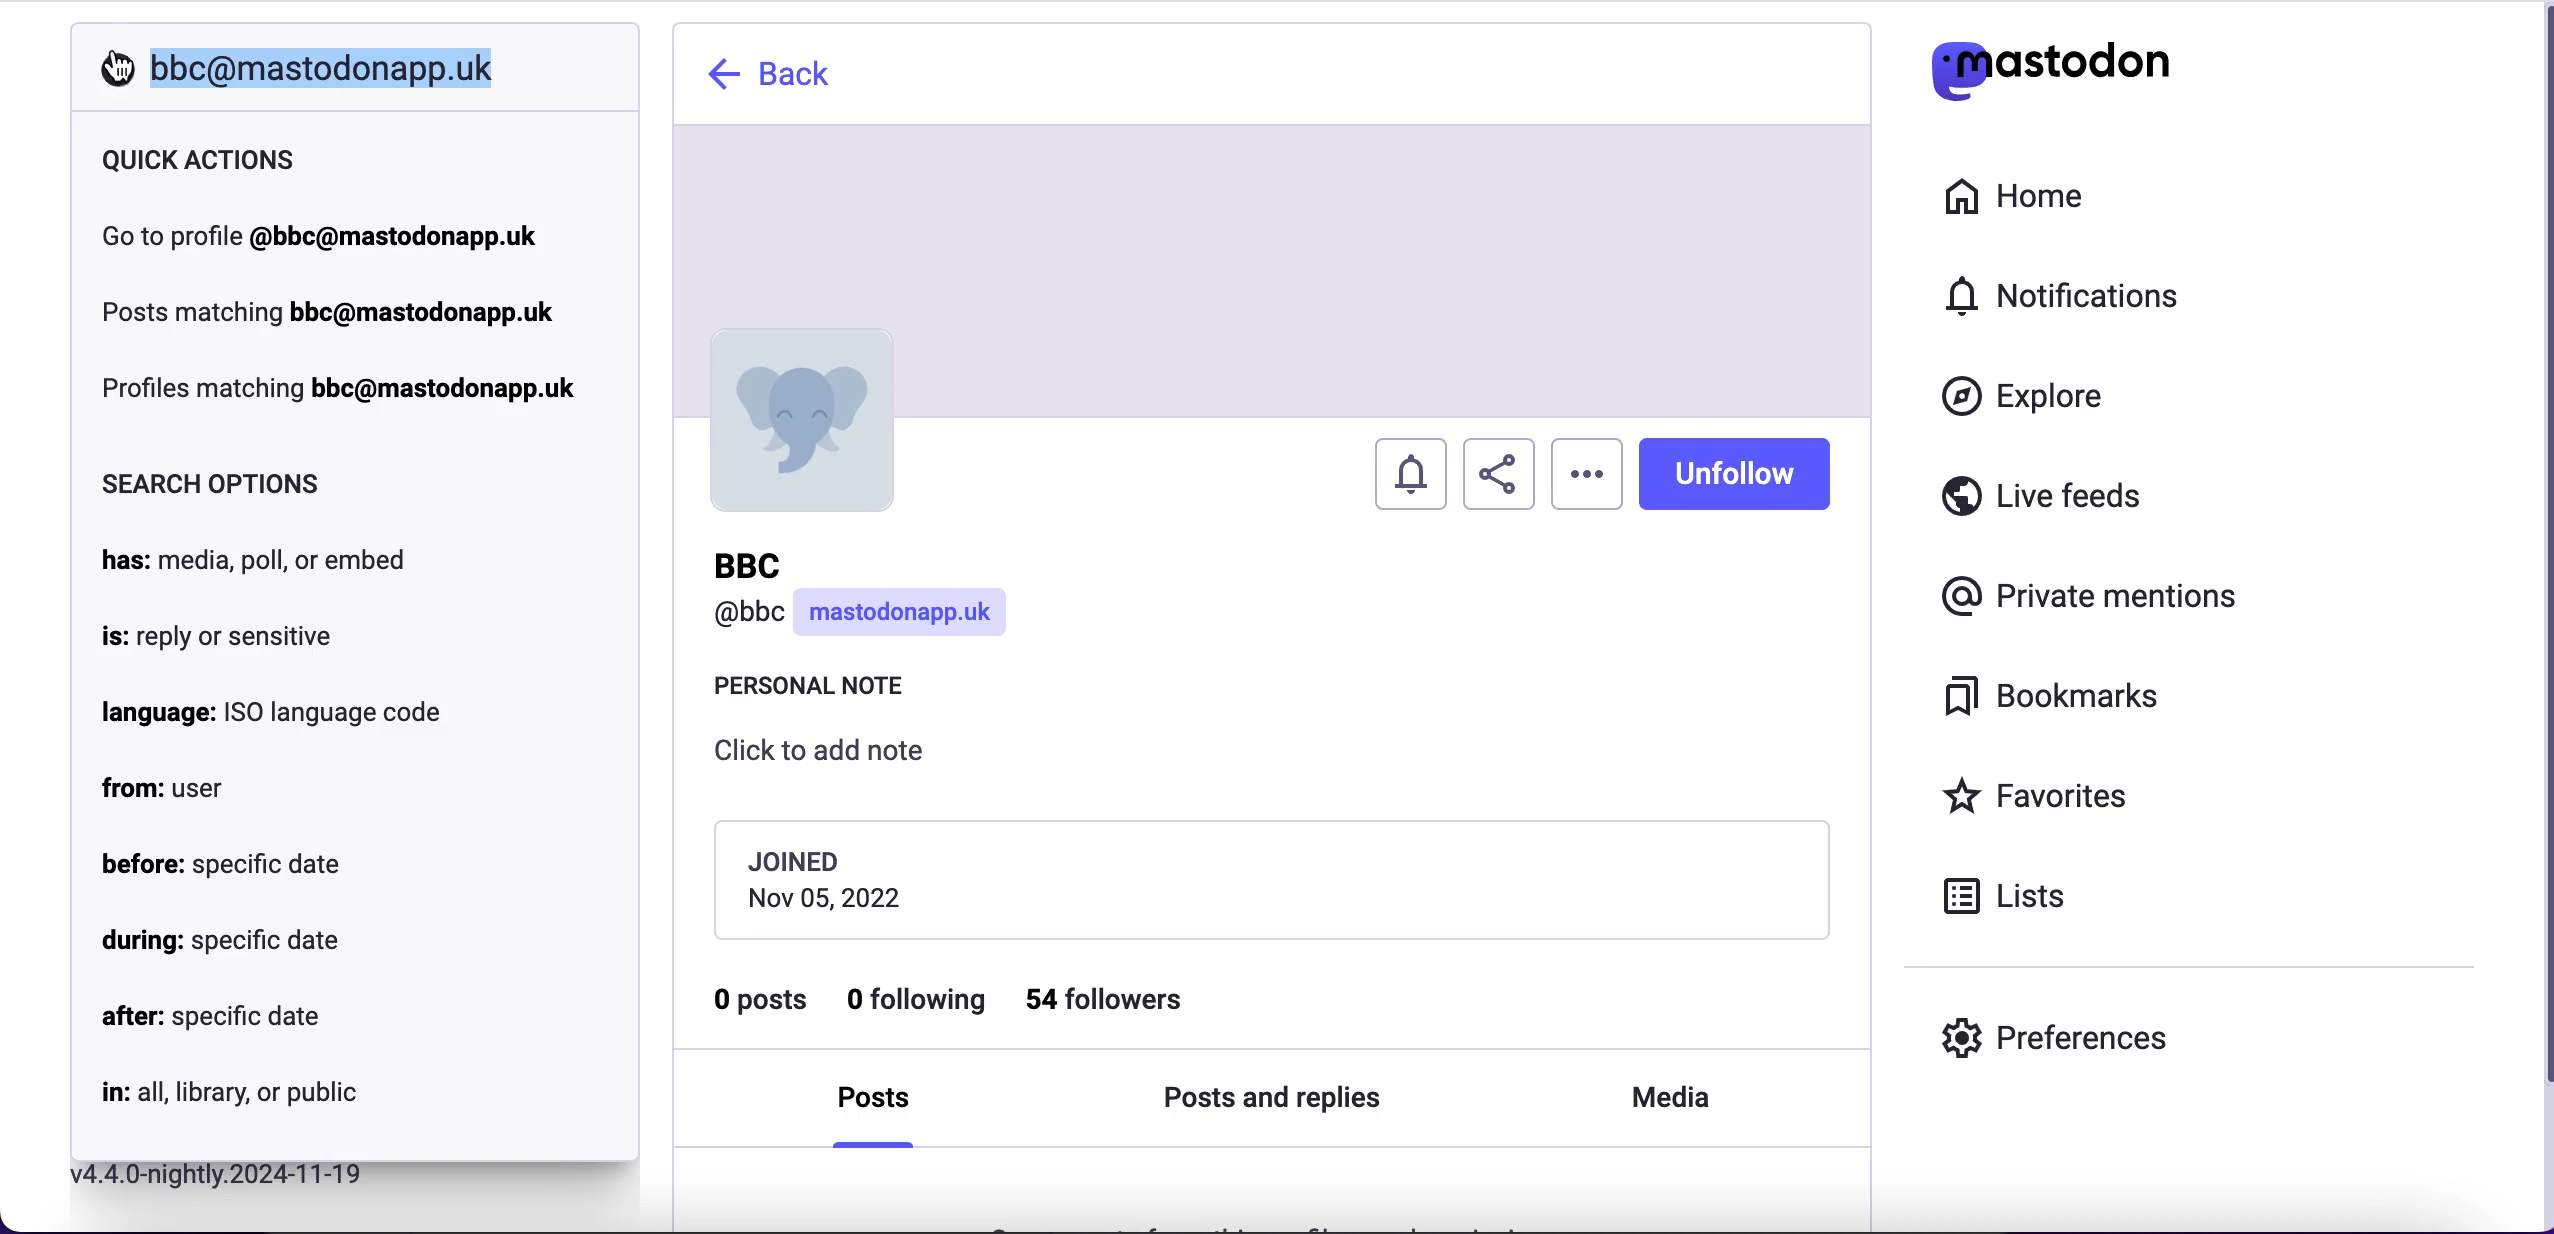  I want to click on 0 posts, so click(763, 1007).